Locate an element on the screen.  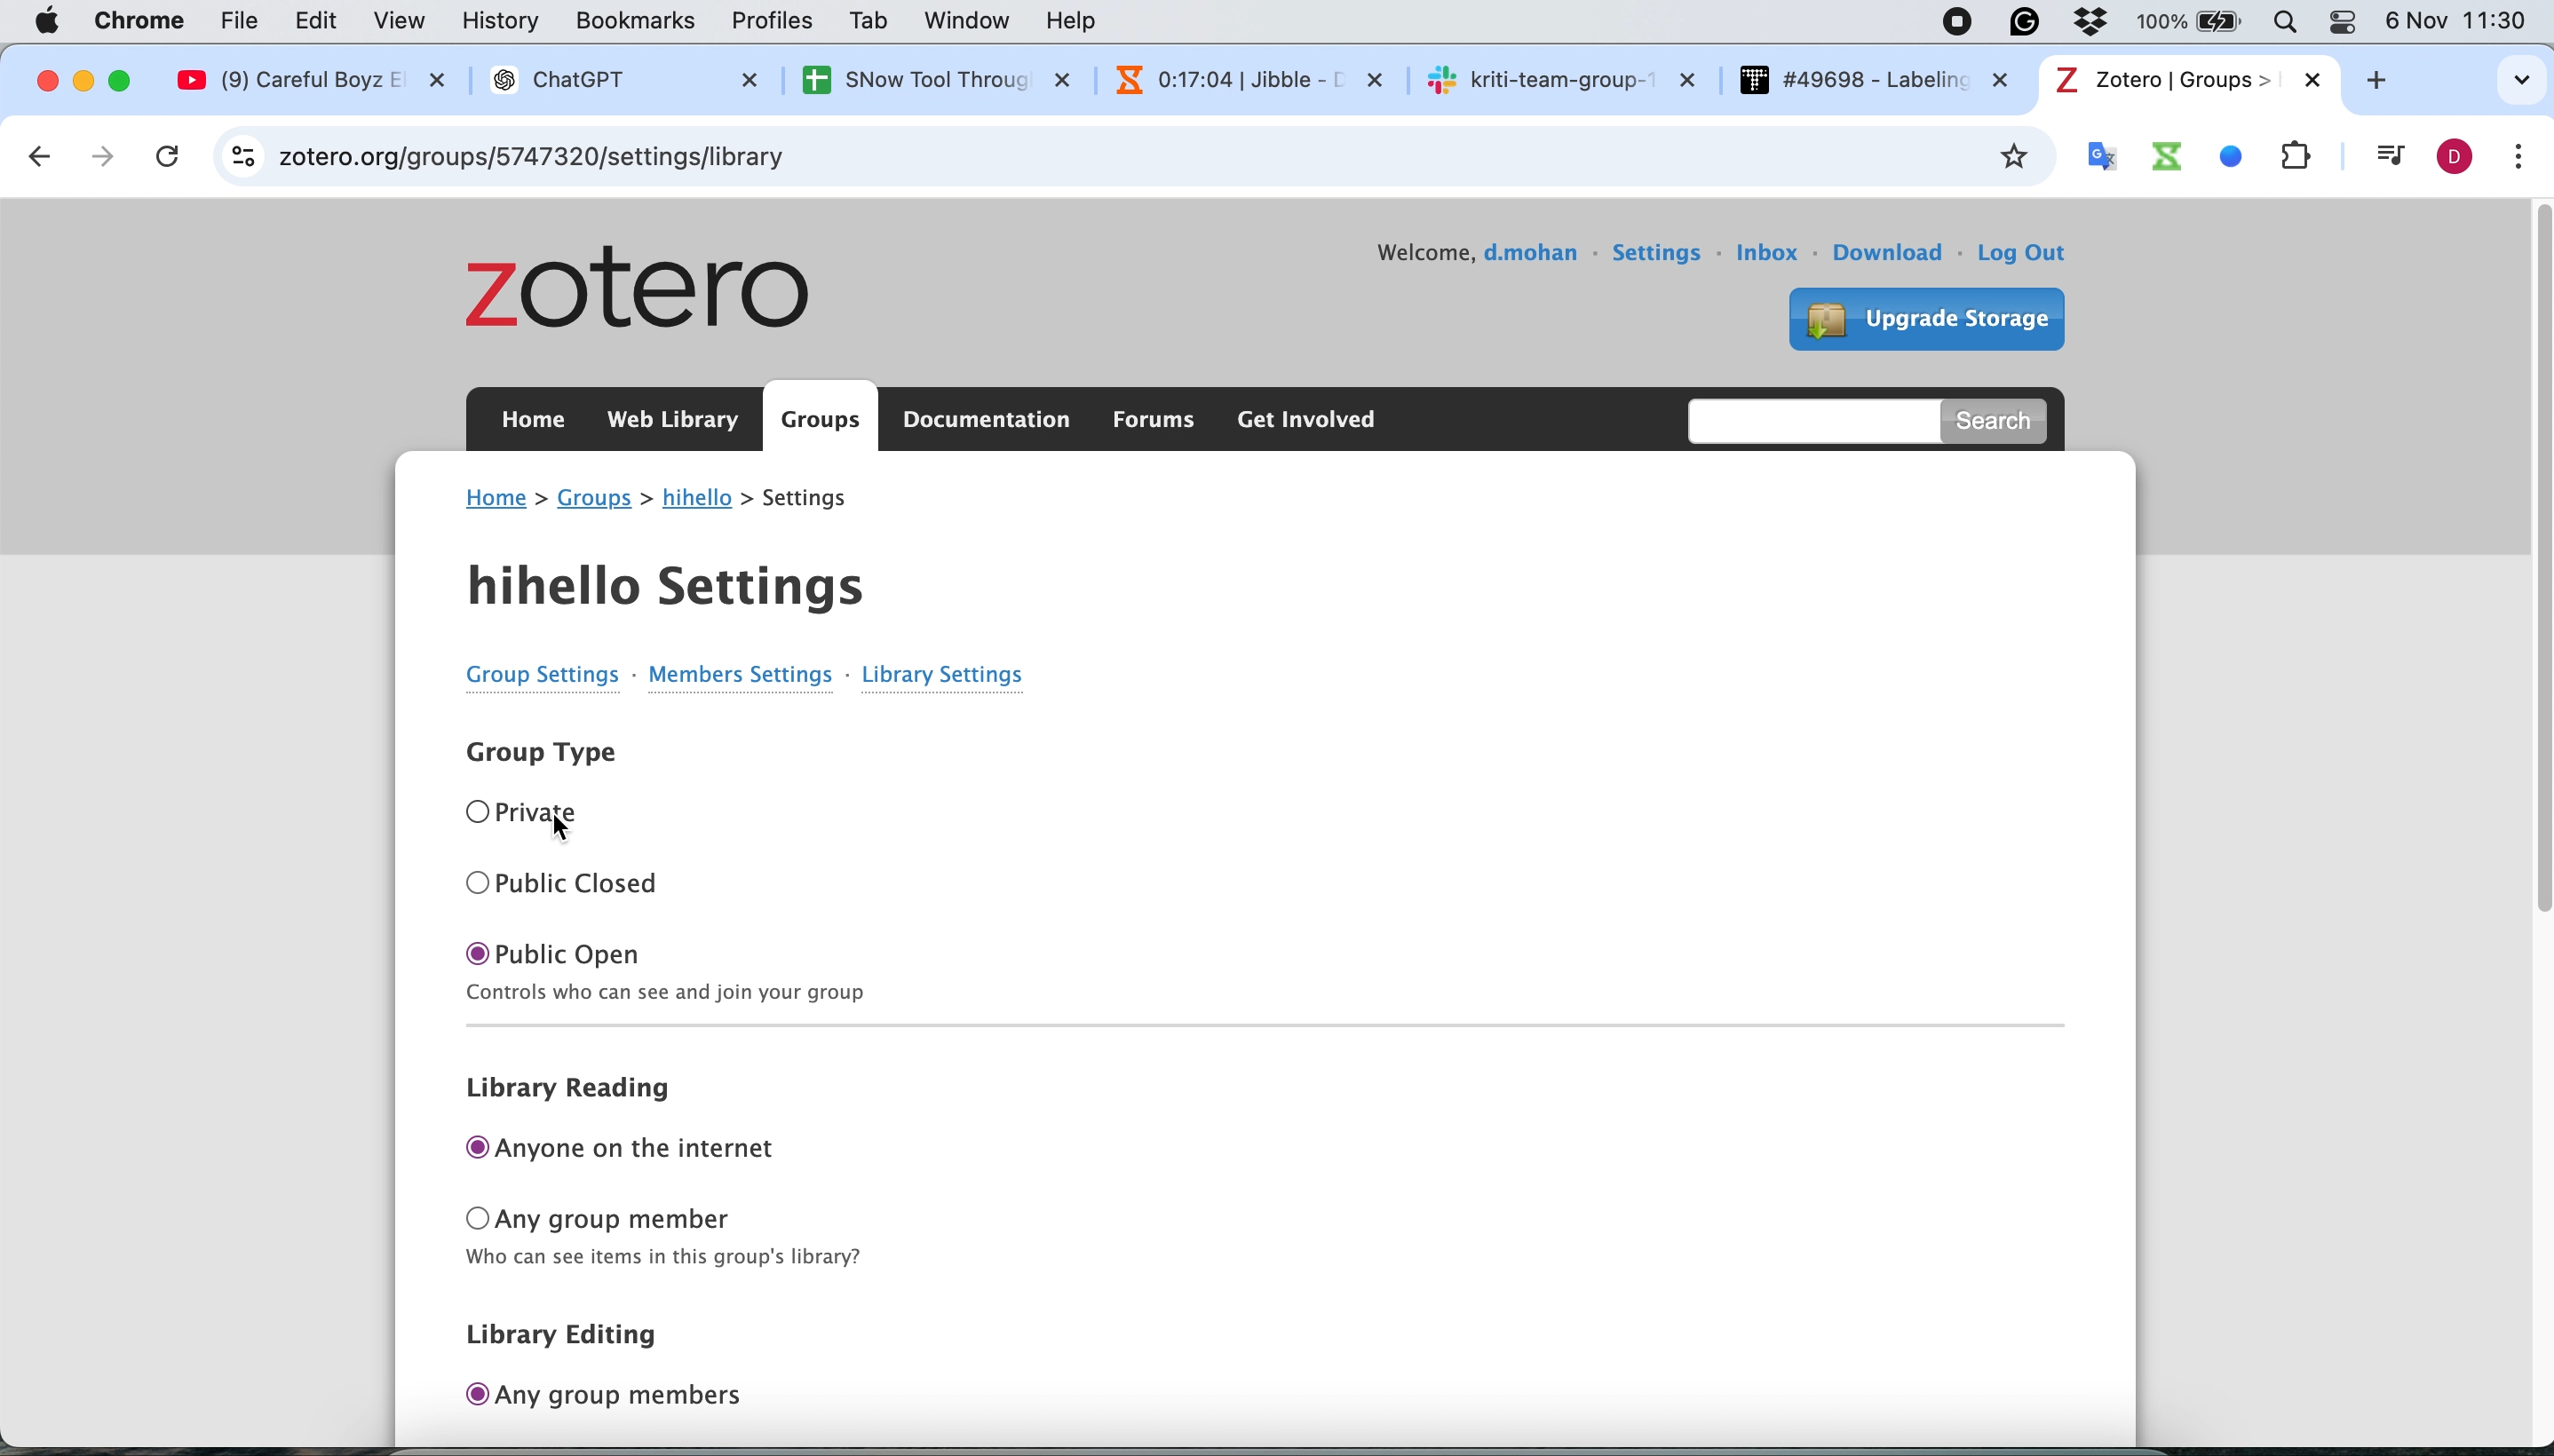
groups is located at coordinates (821, 421).